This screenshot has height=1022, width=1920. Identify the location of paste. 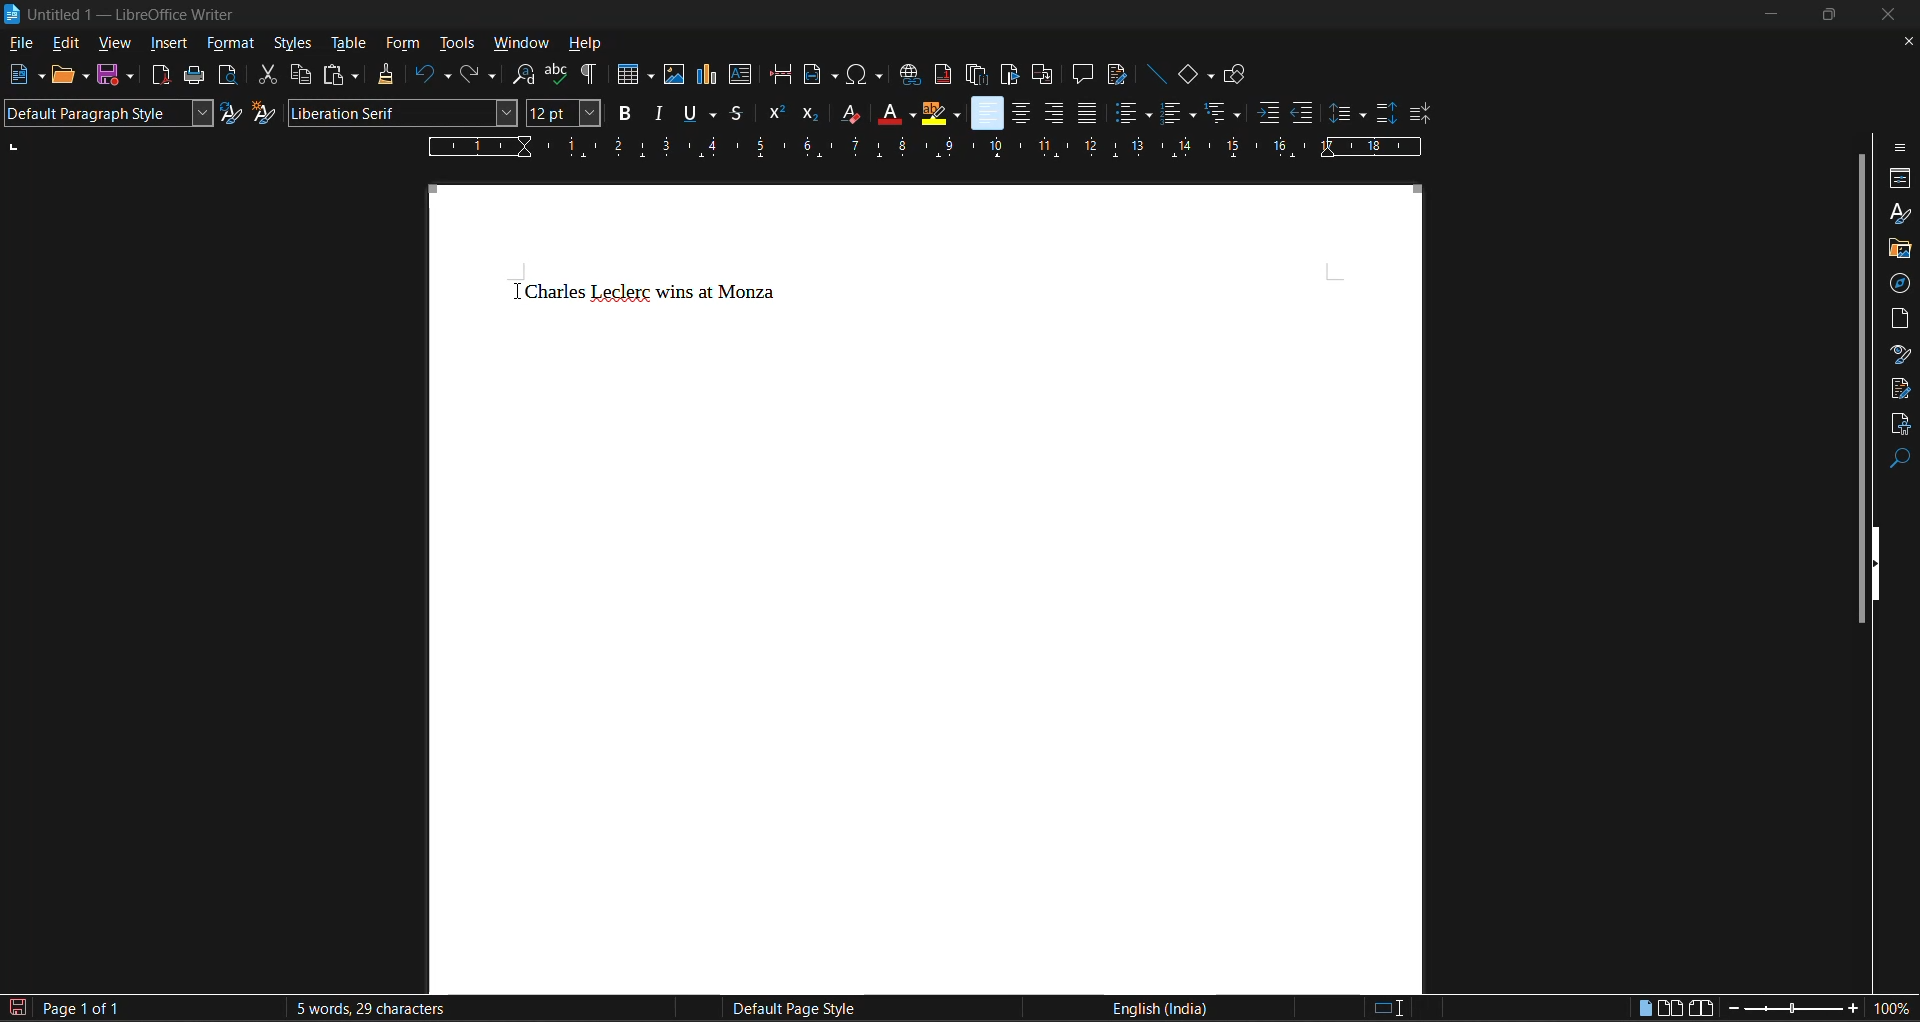
(344, 76).